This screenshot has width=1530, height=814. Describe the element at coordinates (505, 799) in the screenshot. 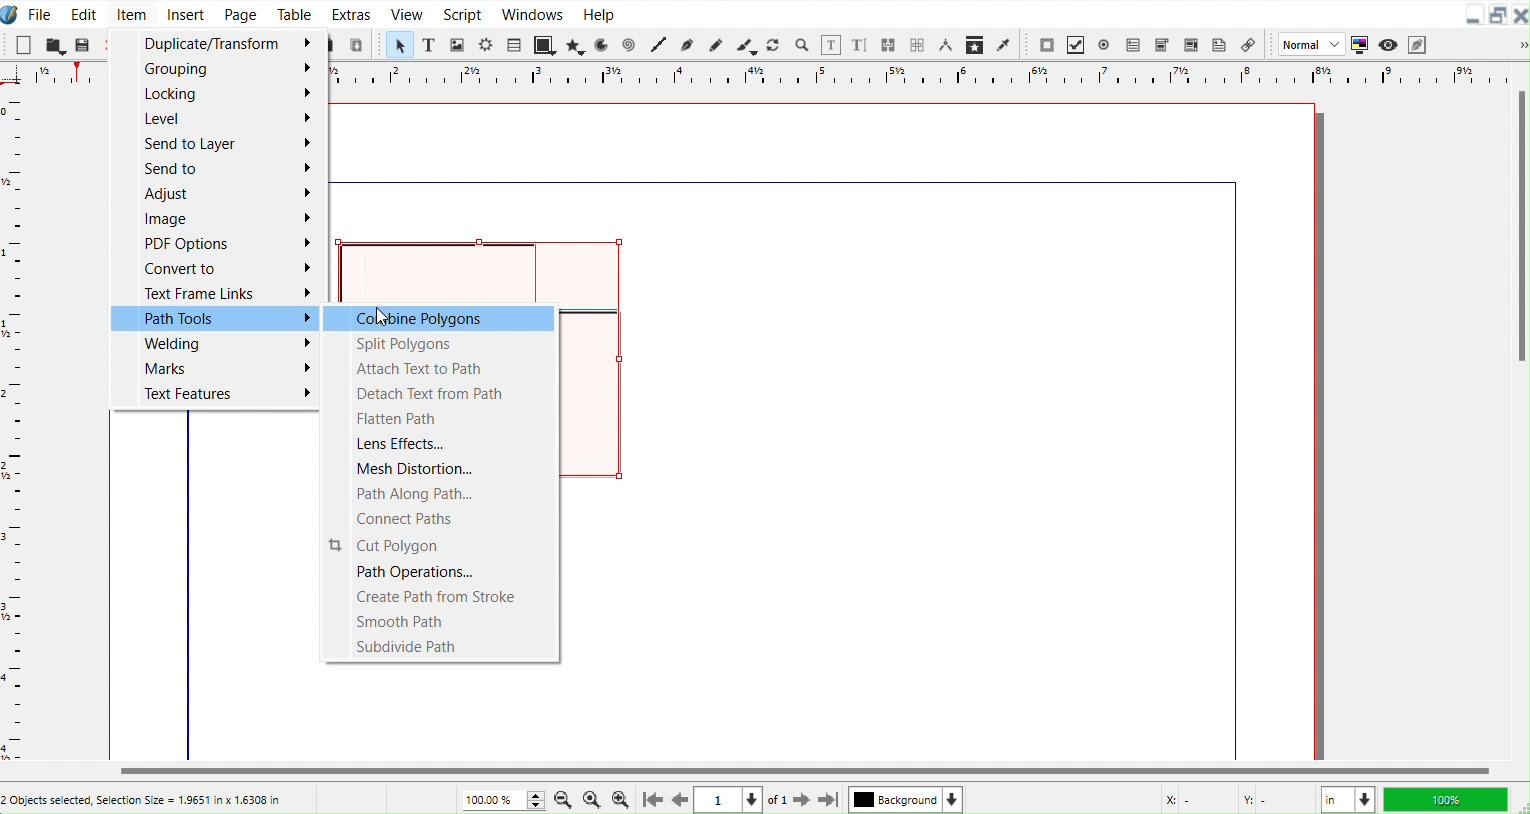

I see `Current Zoom level` at that location.